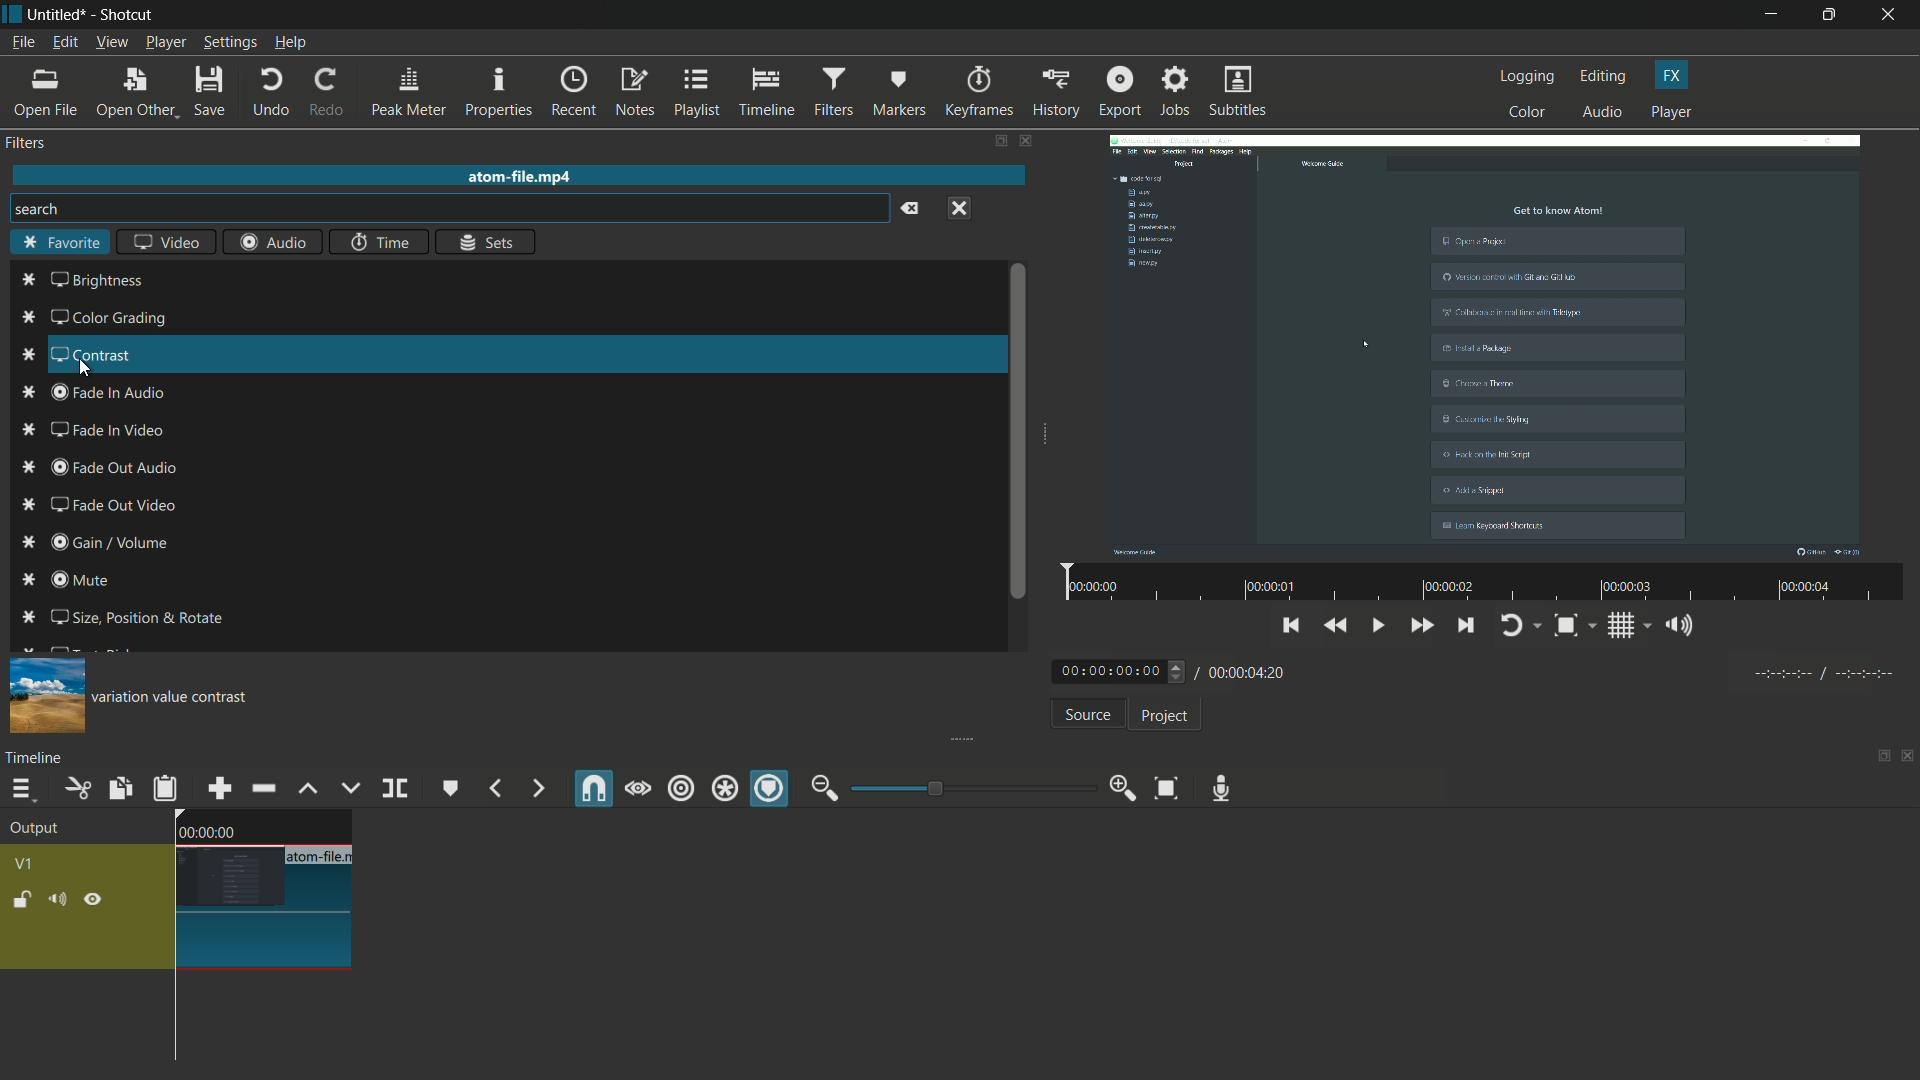 This screenshot has width=1920, height=1080. Describe the element at coordinates (61, 244) in the screenshot. I see `favorite` at that location.